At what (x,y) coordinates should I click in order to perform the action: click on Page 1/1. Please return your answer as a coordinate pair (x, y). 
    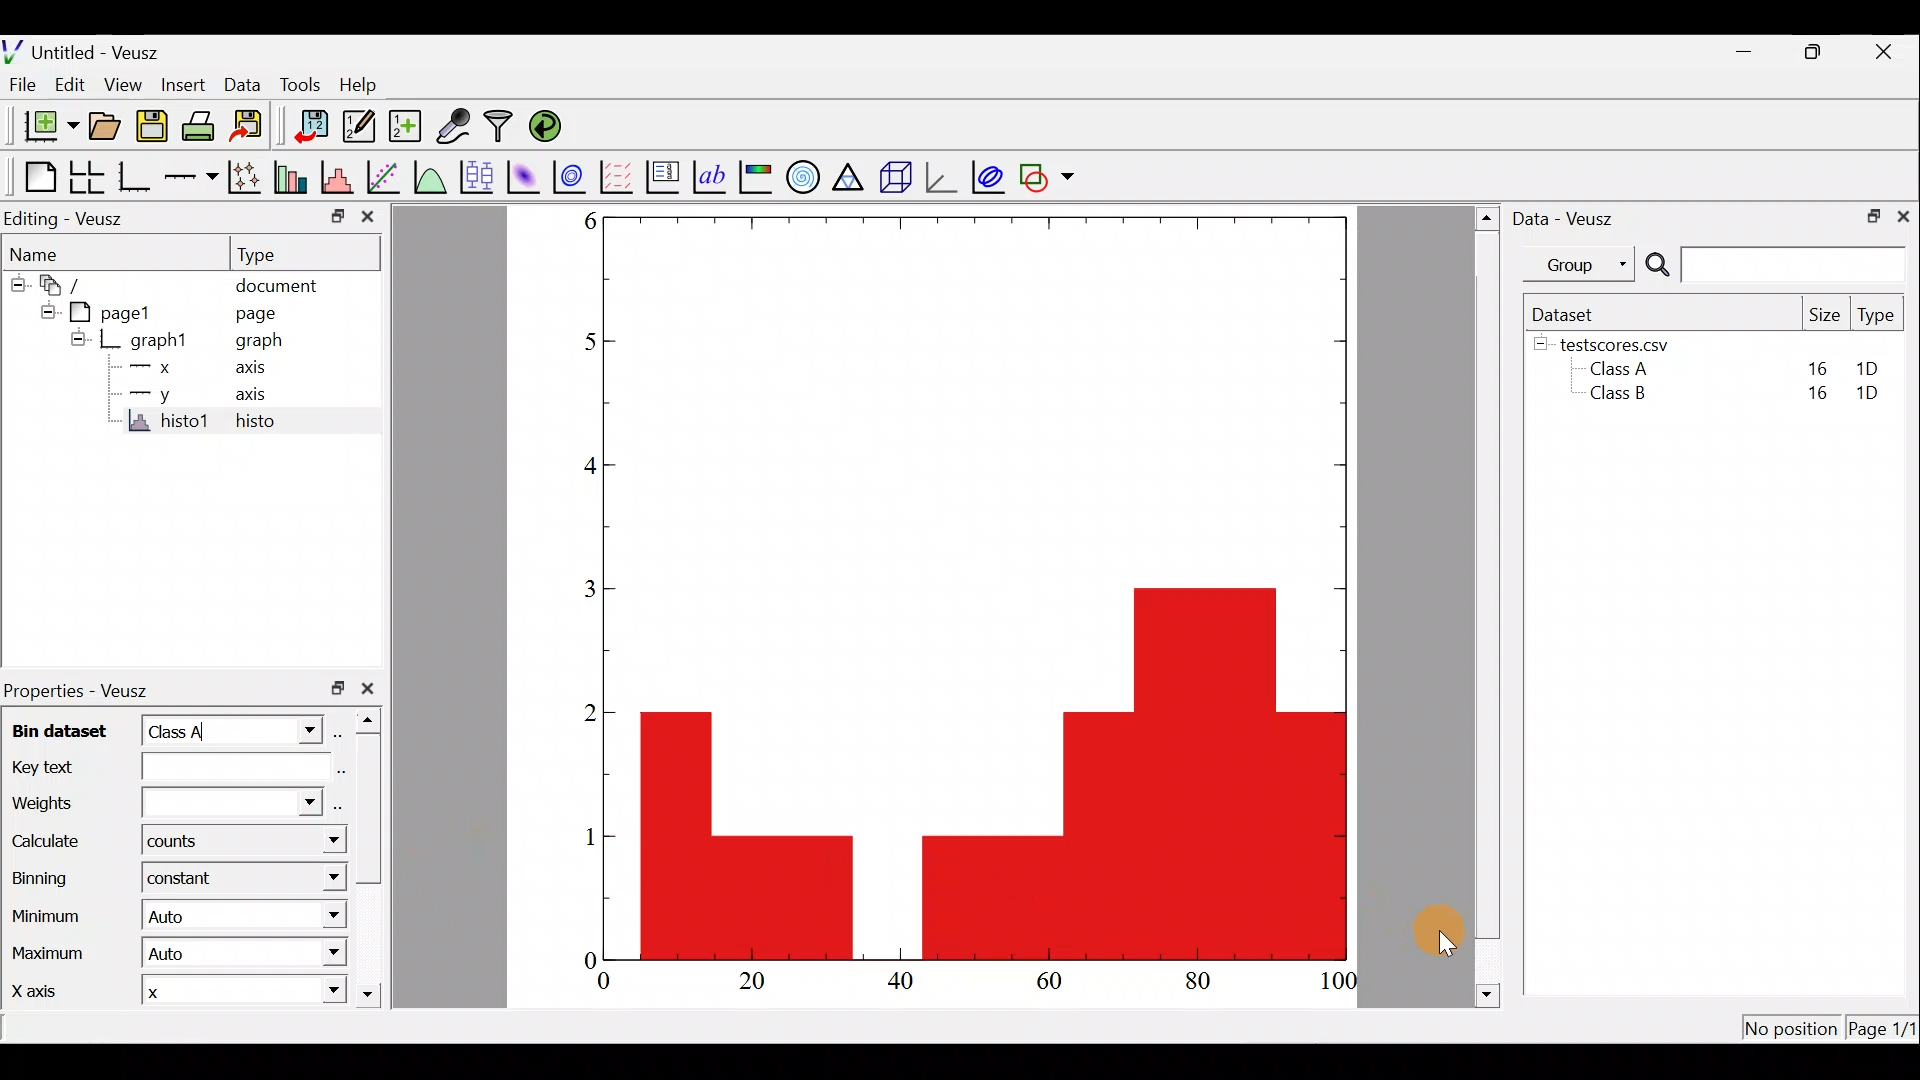
    Looking at the image, I should click on (1884, 1028).